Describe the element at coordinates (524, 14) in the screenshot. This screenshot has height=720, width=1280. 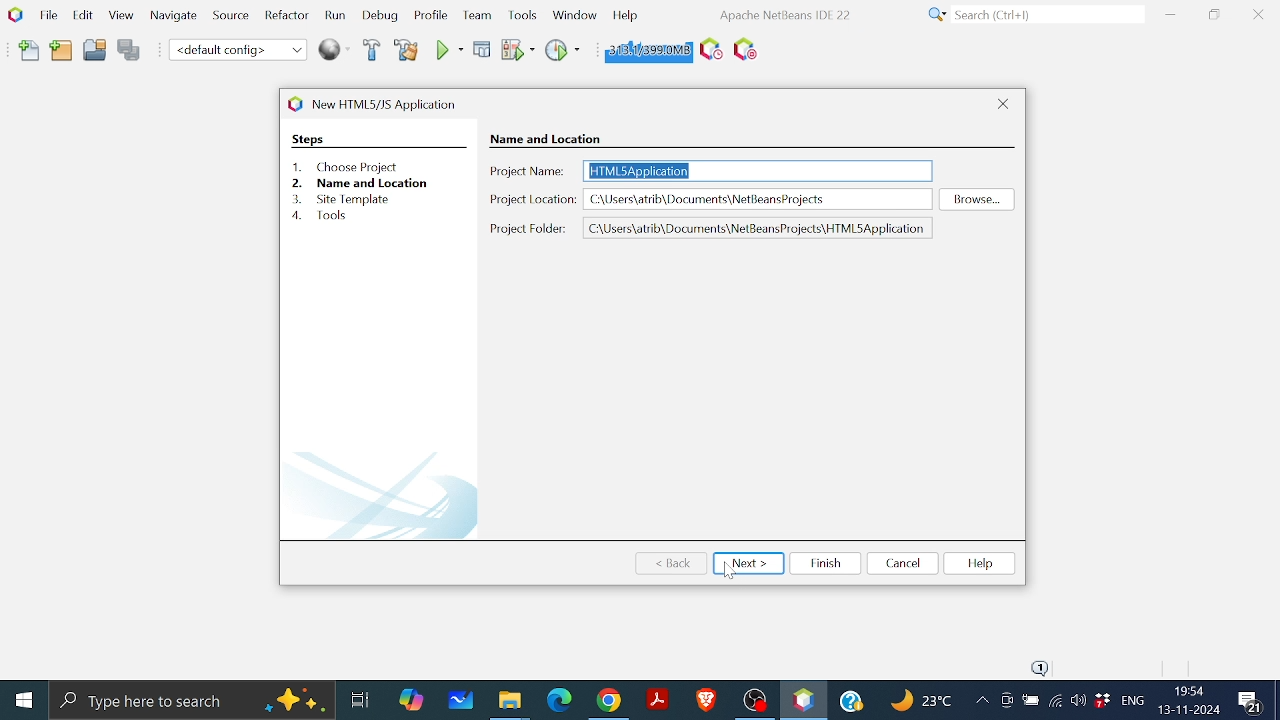
I see `Tools` at that location.